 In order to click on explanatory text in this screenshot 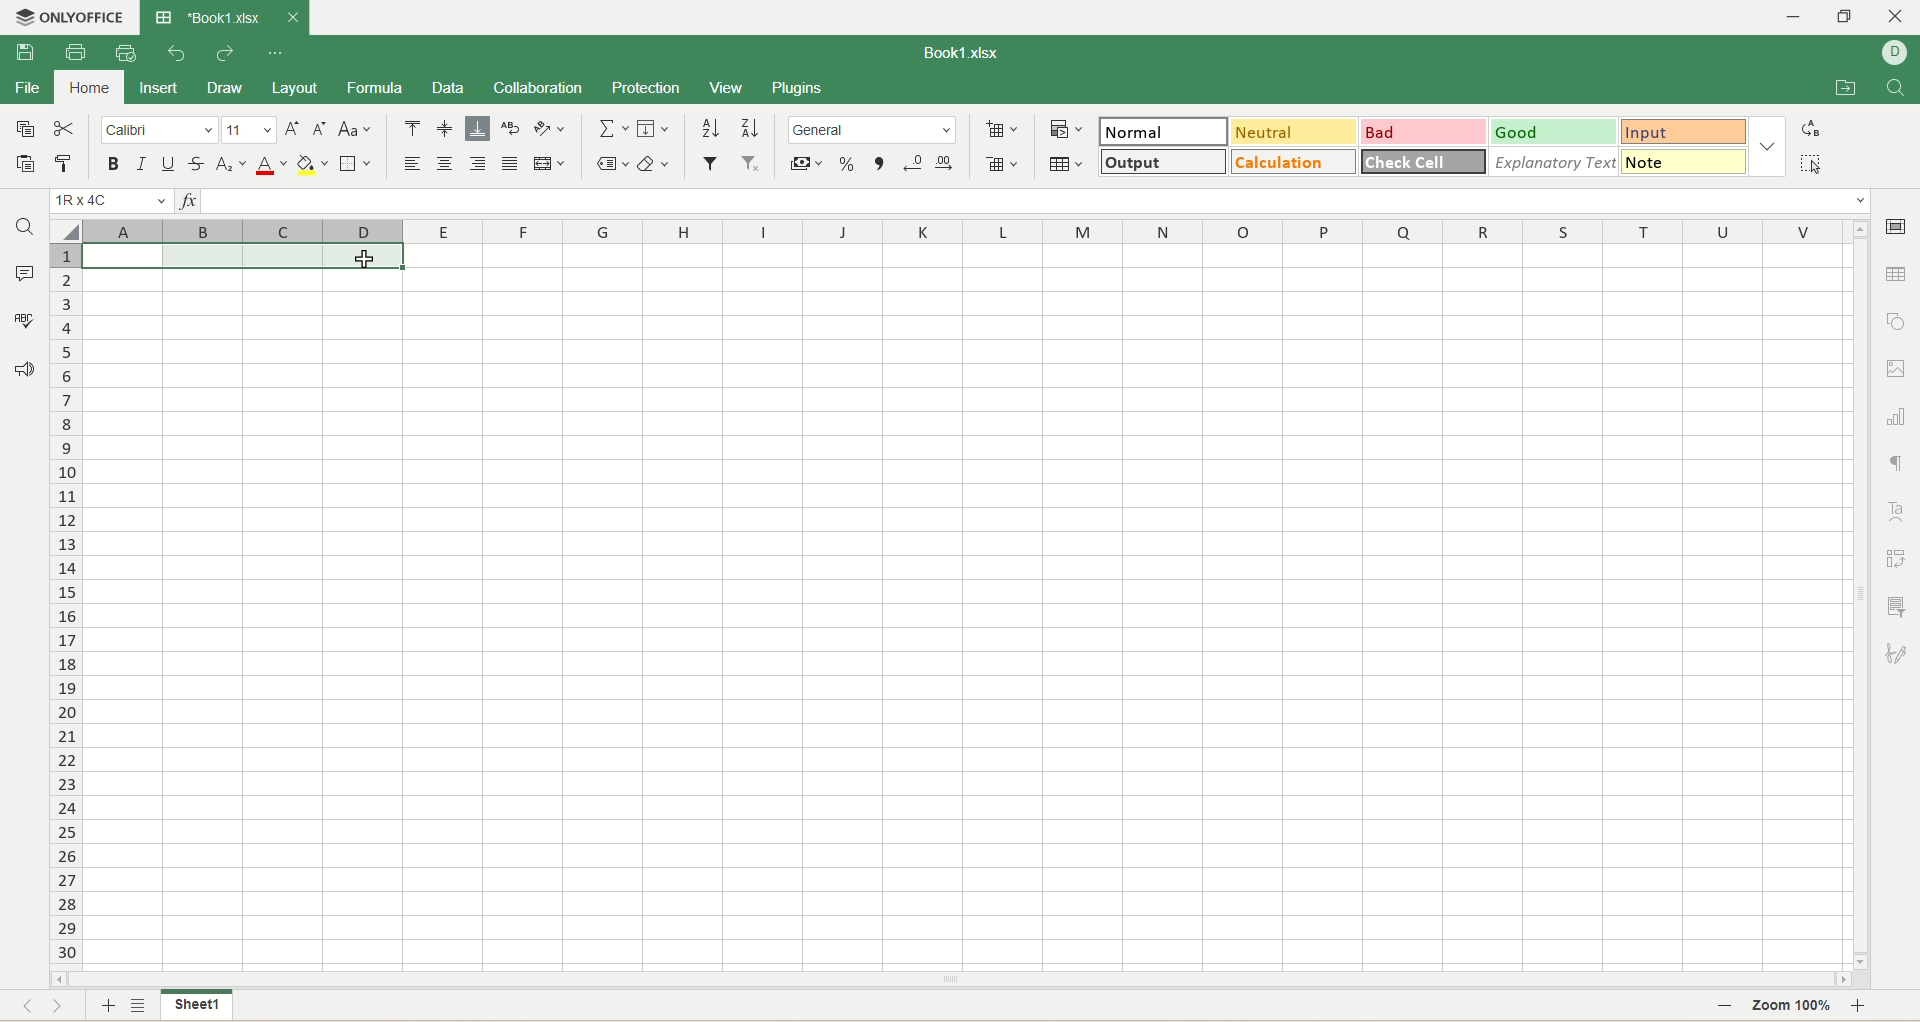, I will do `click(1552, 162)`.